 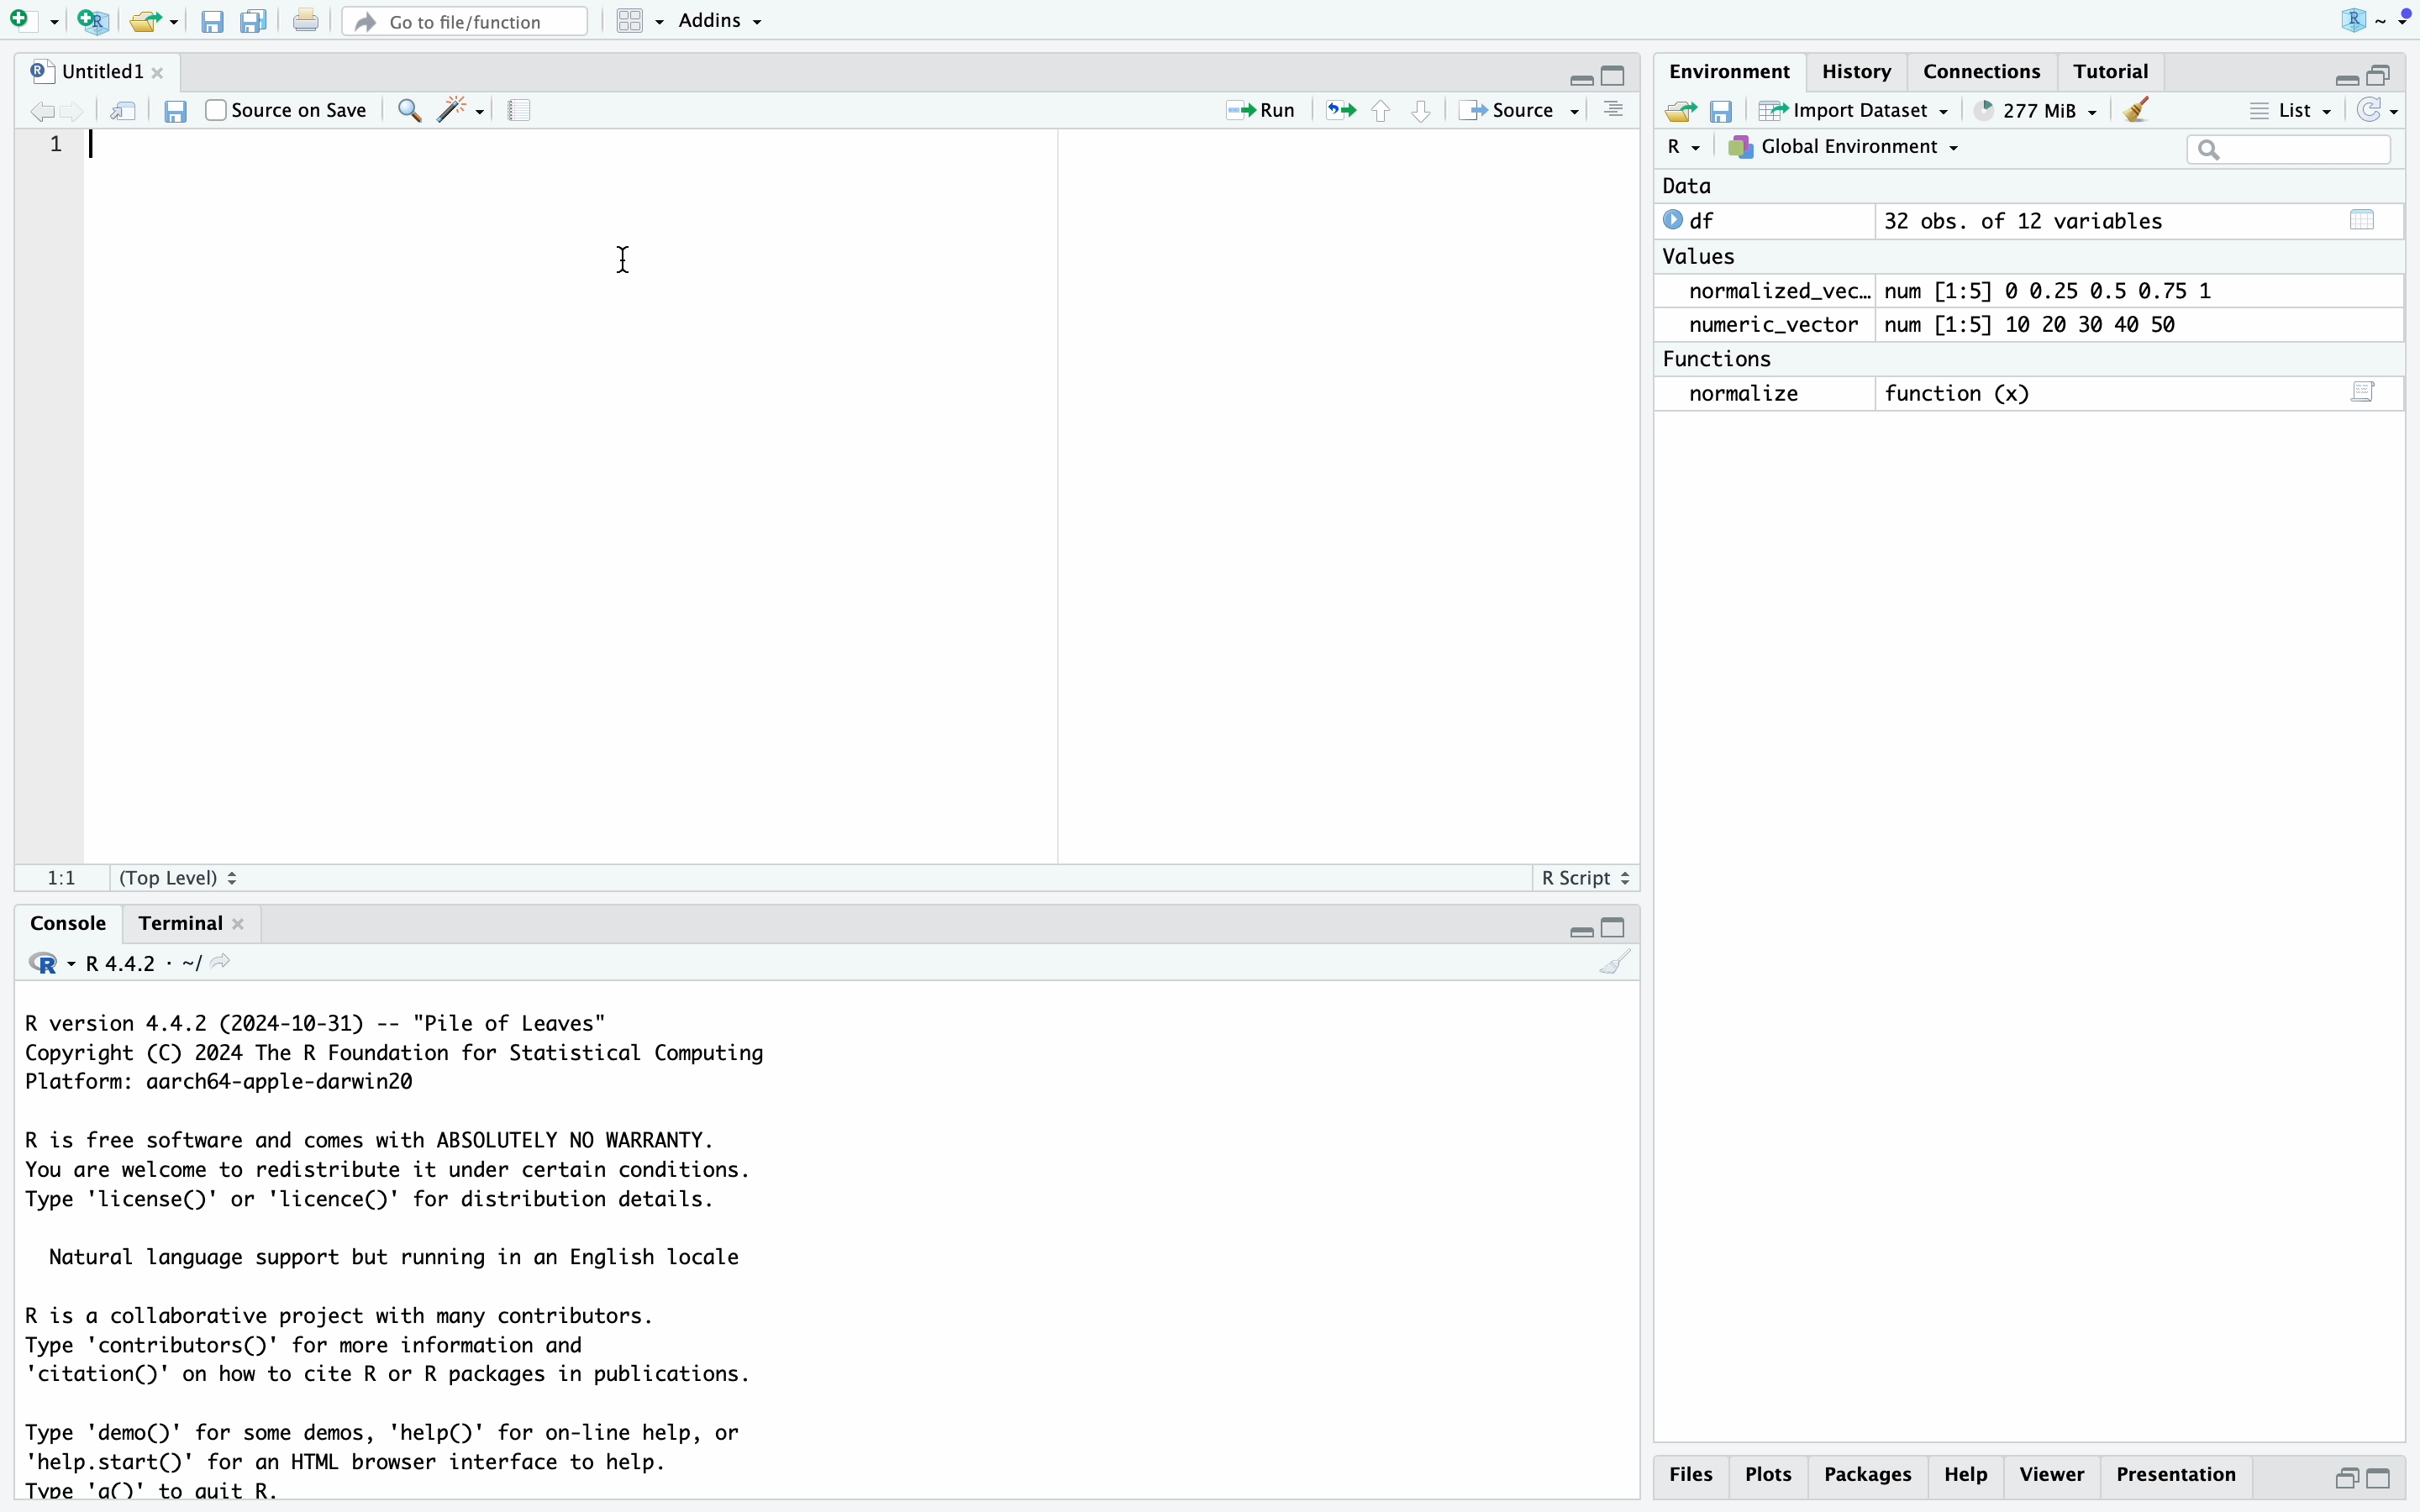 I want to click on Files, so click(x=1694, y=1479).